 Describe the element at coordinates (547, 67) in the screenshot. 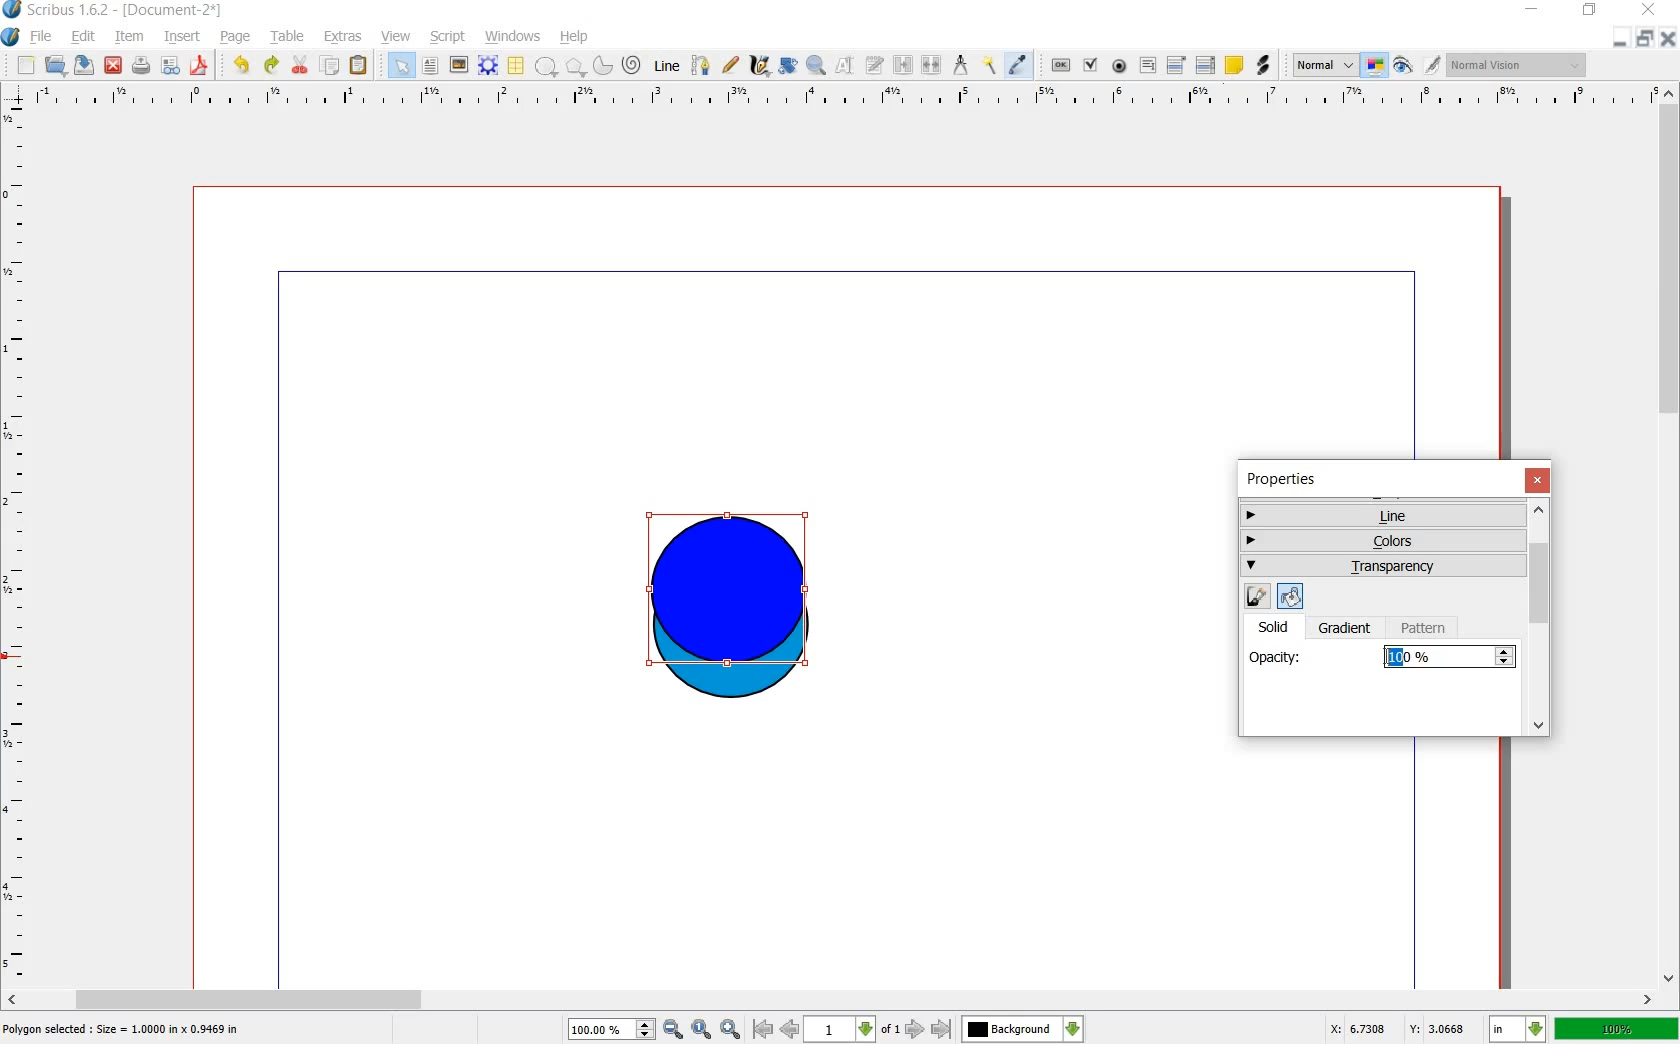

I see `shape` at that location.